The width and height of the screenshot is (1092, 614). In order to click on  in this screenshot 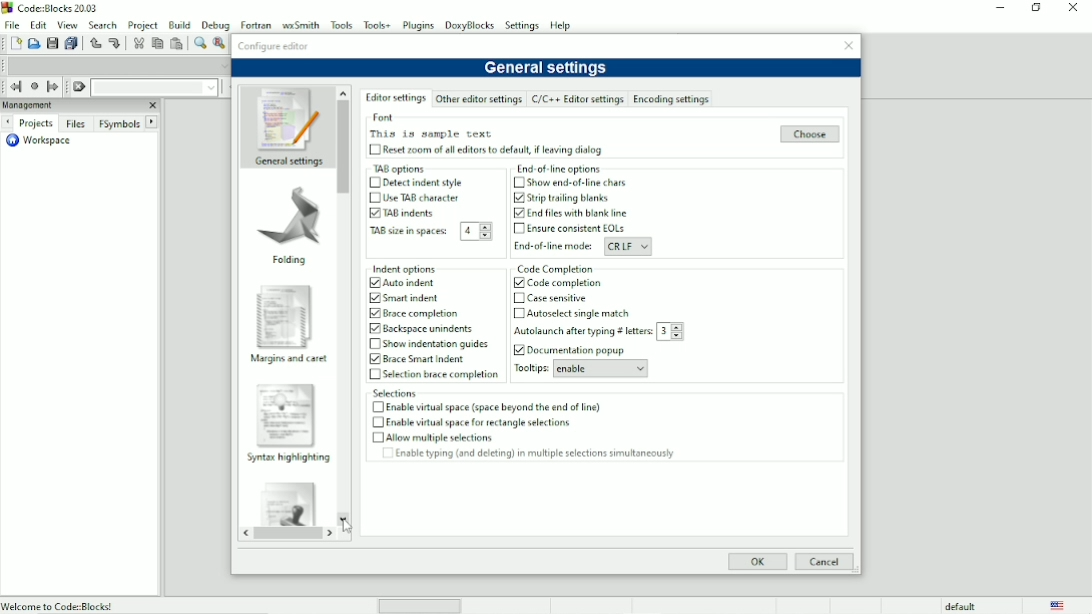, I will do `click(517, 228)`.